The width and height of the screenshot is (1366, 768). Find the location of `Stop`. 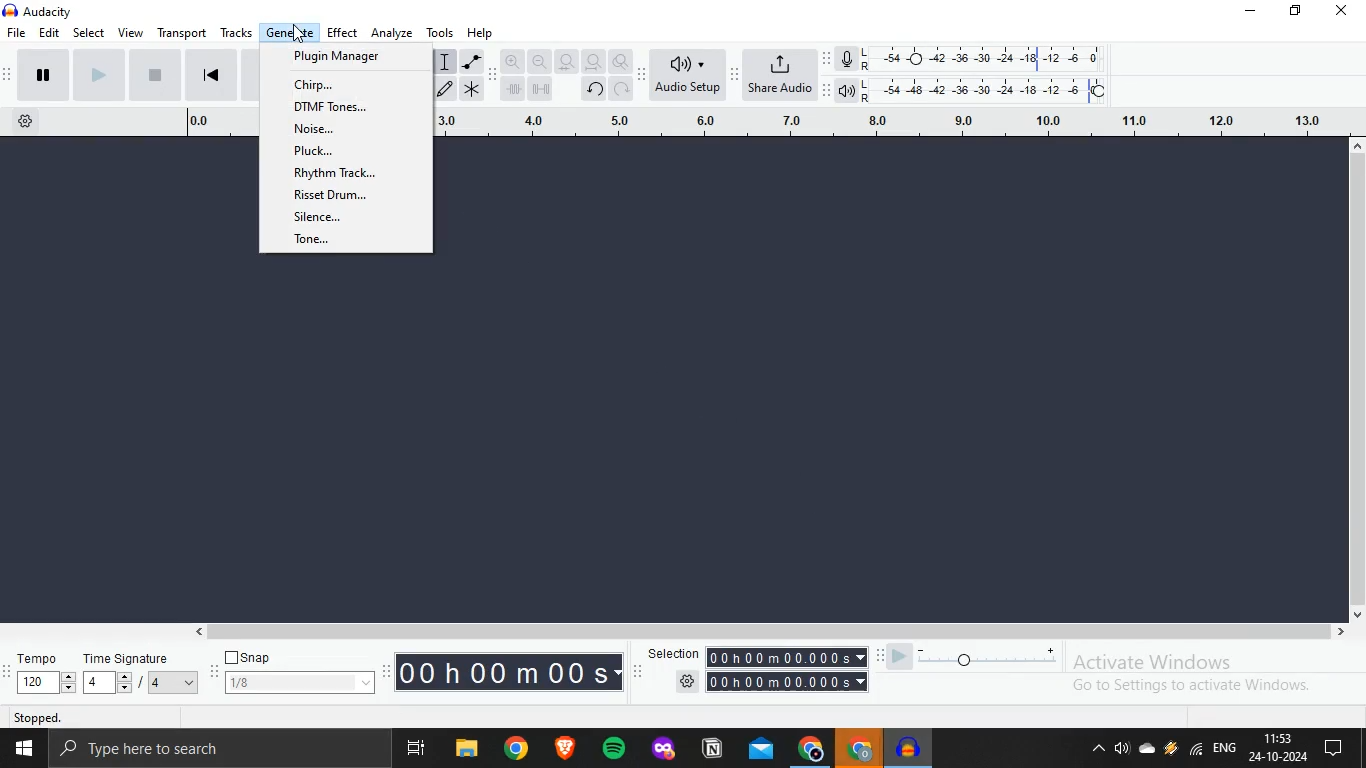

Stop is located at coordinates (154, 77).